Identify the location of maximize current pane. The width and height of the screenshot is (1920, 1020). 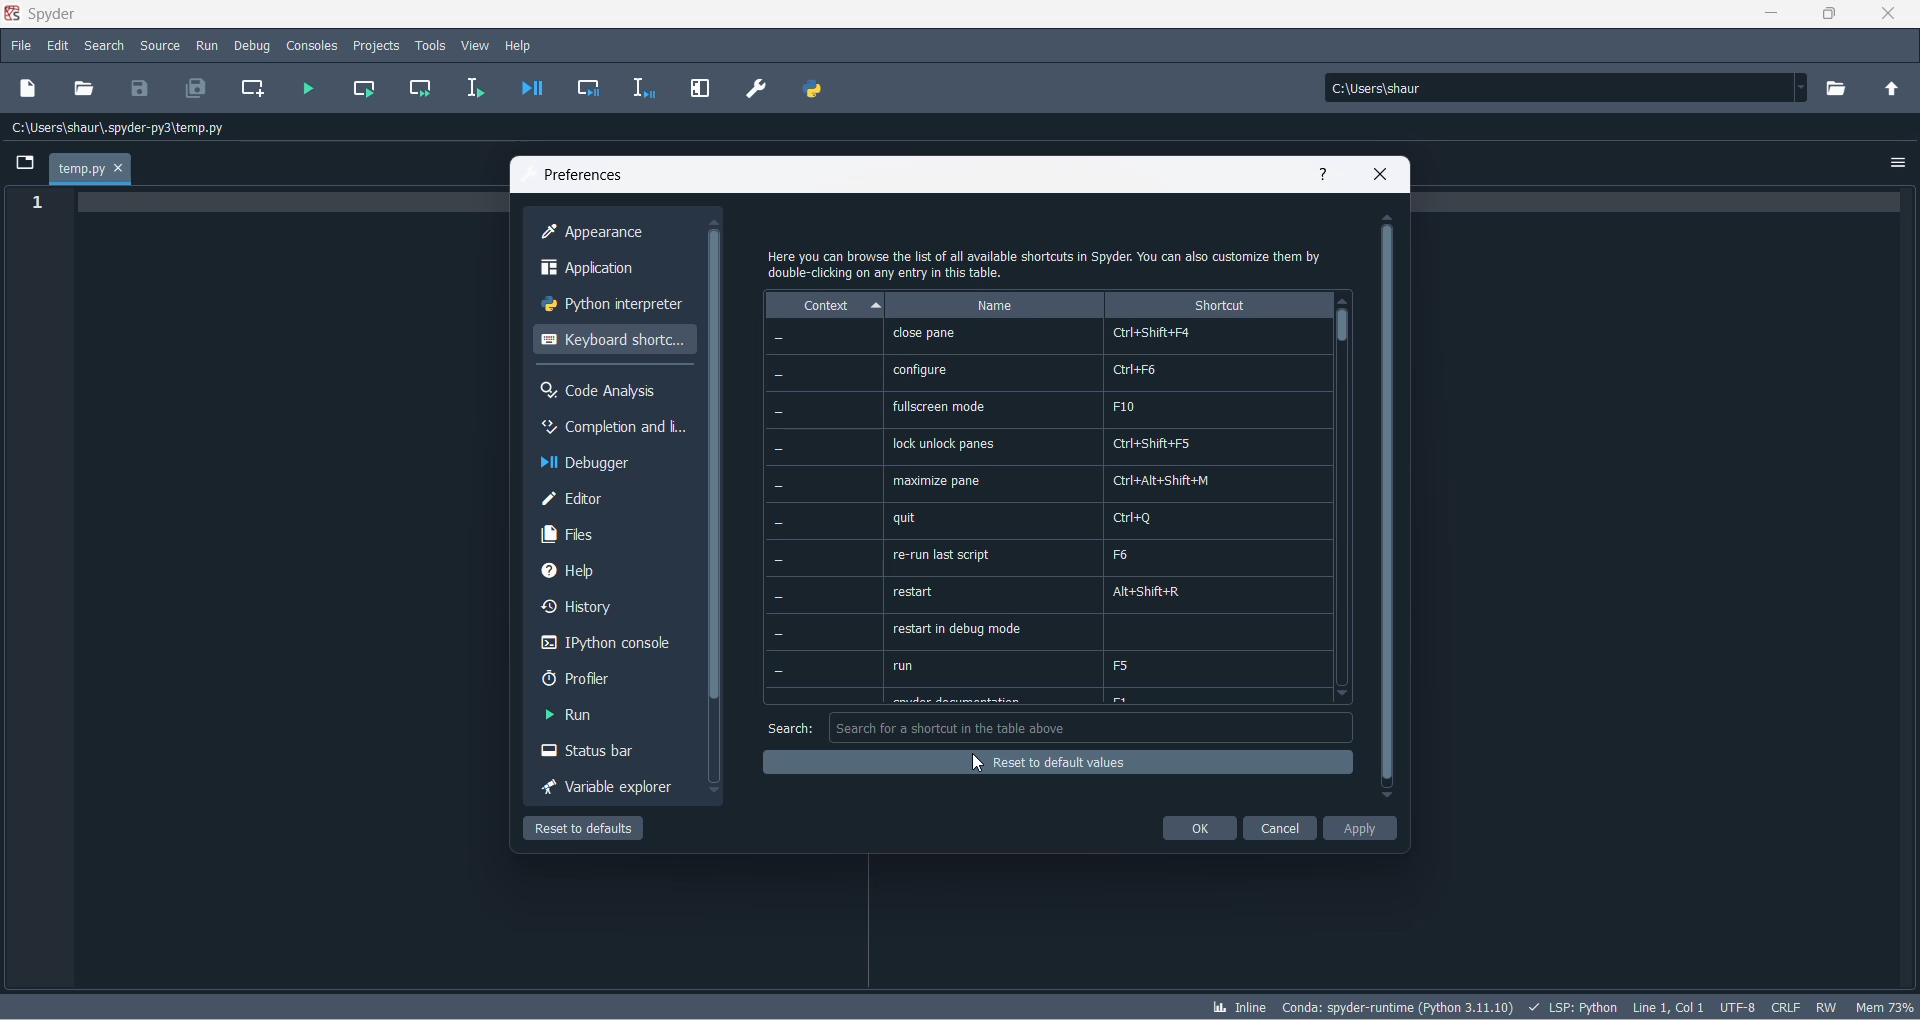
(701, 89).